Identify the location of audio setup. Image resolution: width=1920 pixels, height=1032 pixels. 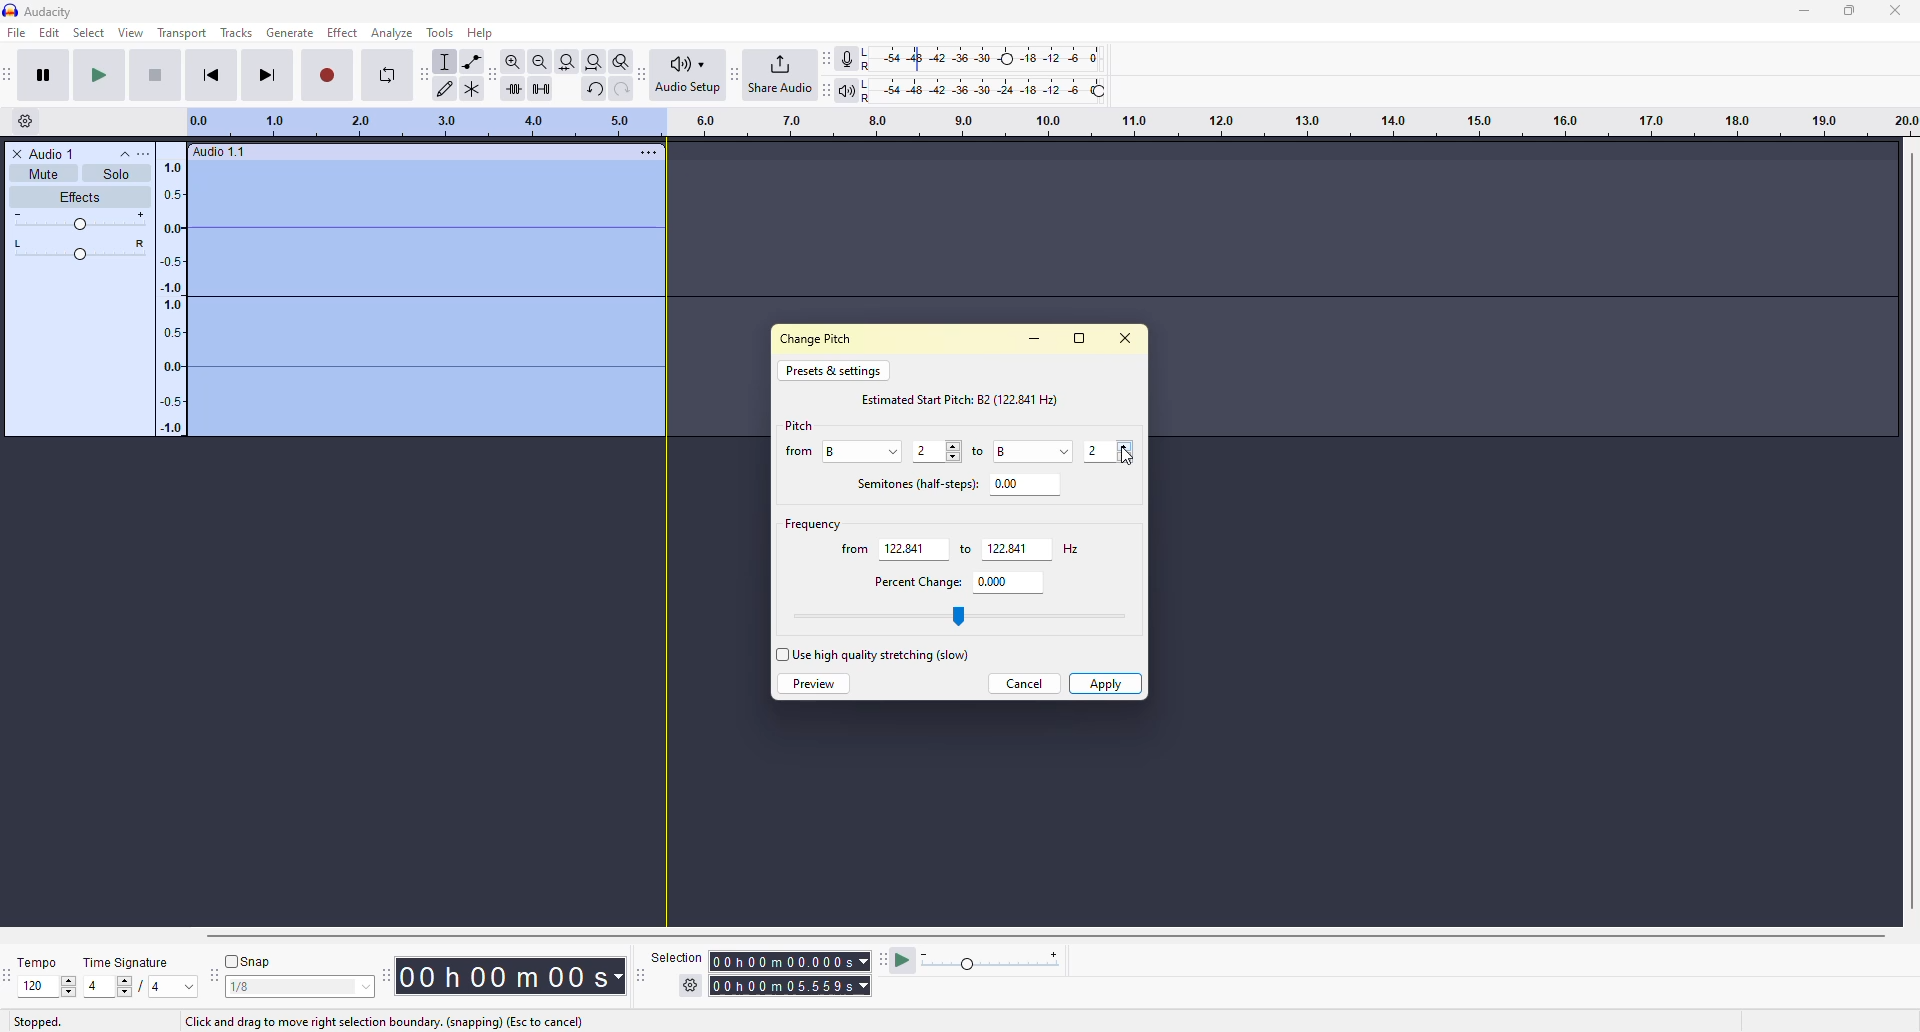
(688, 74).